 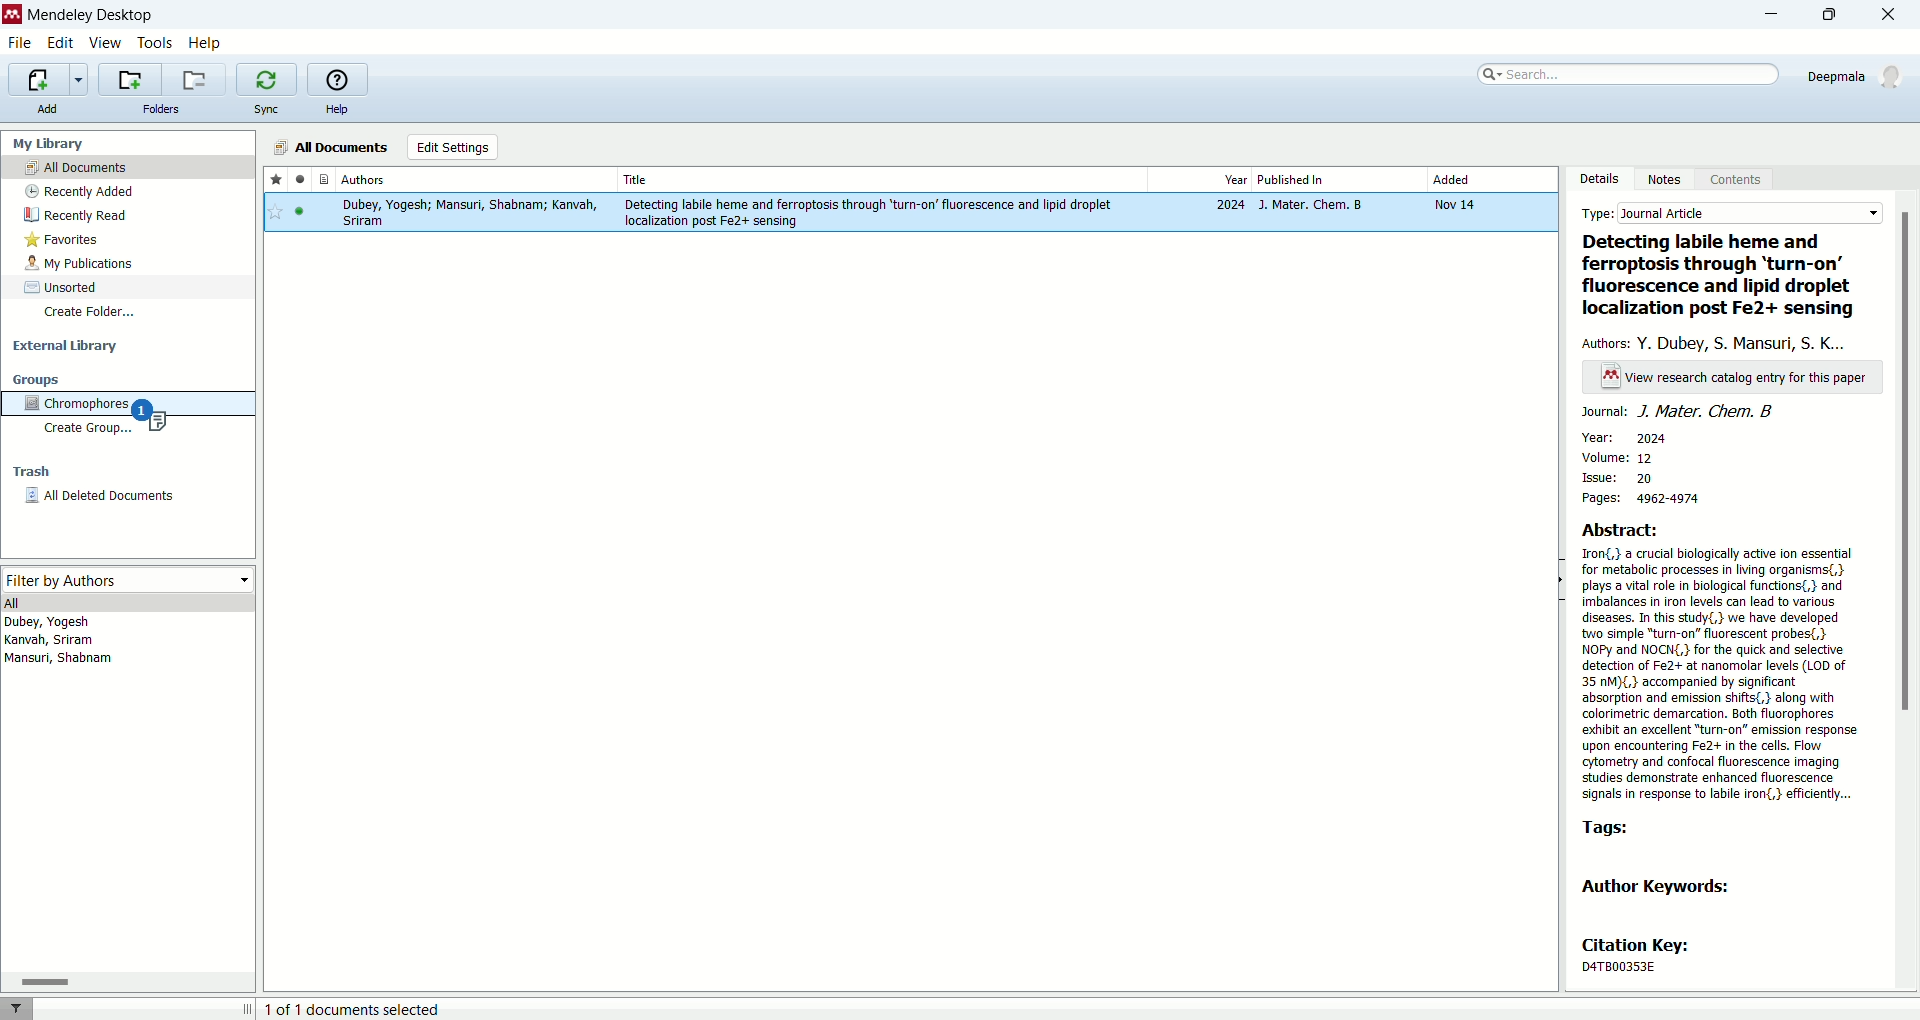 I want to click on authors, so click(x=1720, y=342).